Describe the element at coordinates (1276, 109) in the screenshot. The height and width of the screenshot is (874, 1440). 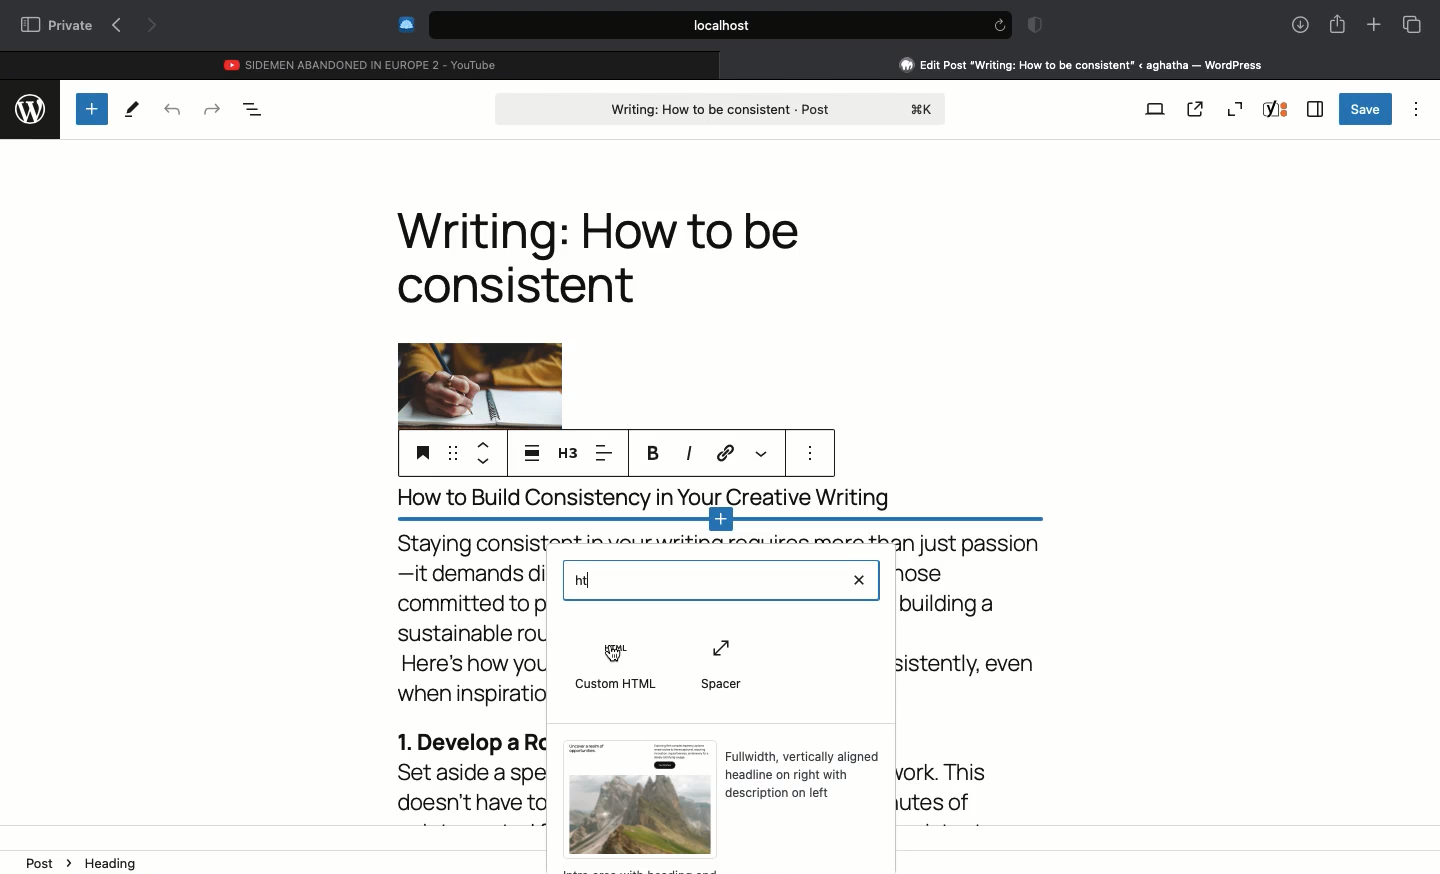
I see `Yoast` at that location.